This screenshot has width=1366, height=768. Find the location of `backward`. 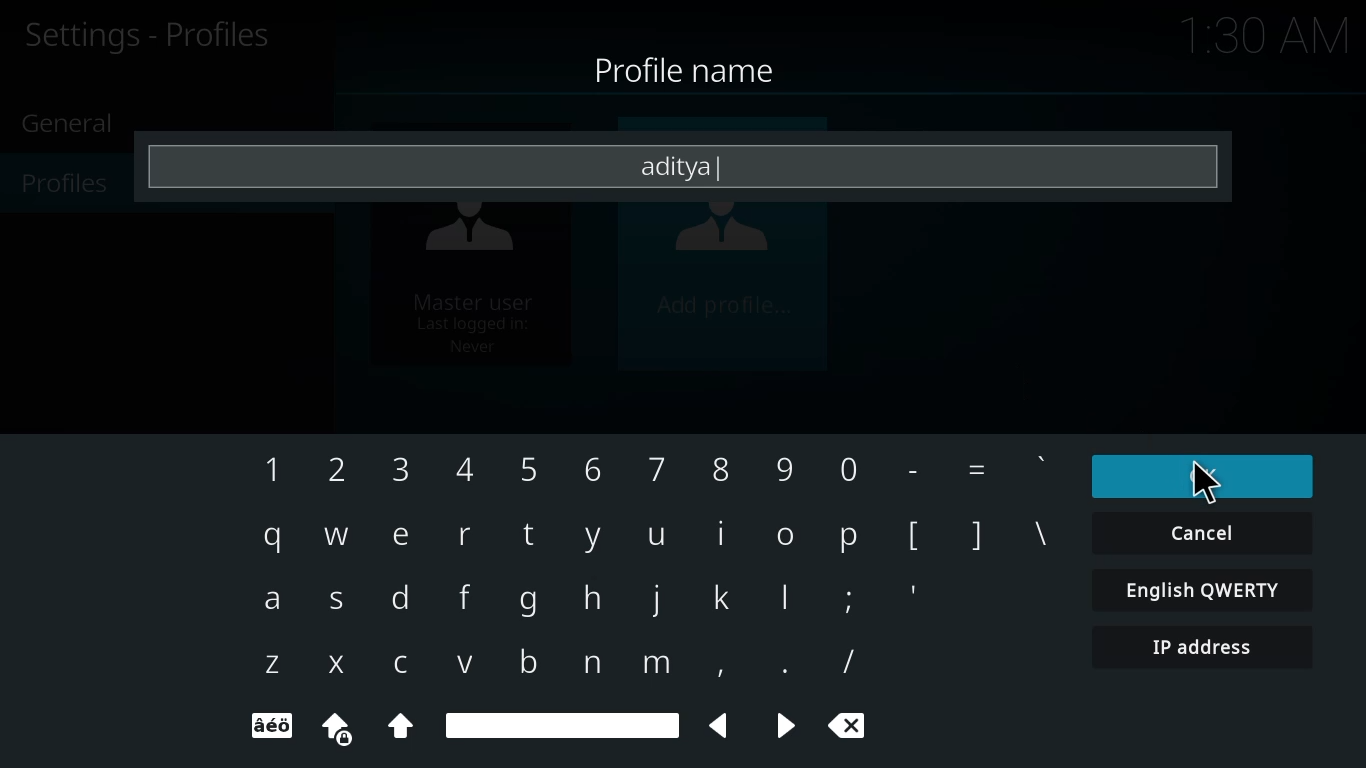

backward is located at coordinates (719, 731).